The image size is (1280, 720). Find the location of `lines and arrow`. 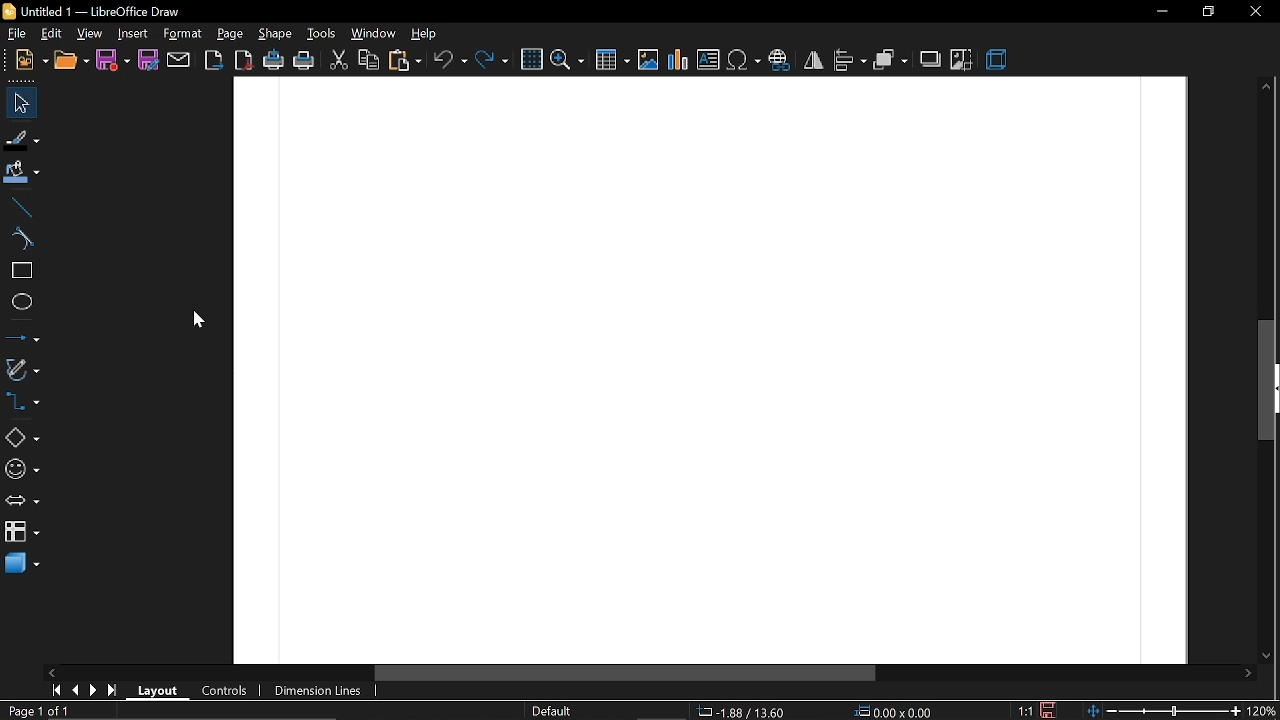

lines and arrow is located at coordinates (20, 339).